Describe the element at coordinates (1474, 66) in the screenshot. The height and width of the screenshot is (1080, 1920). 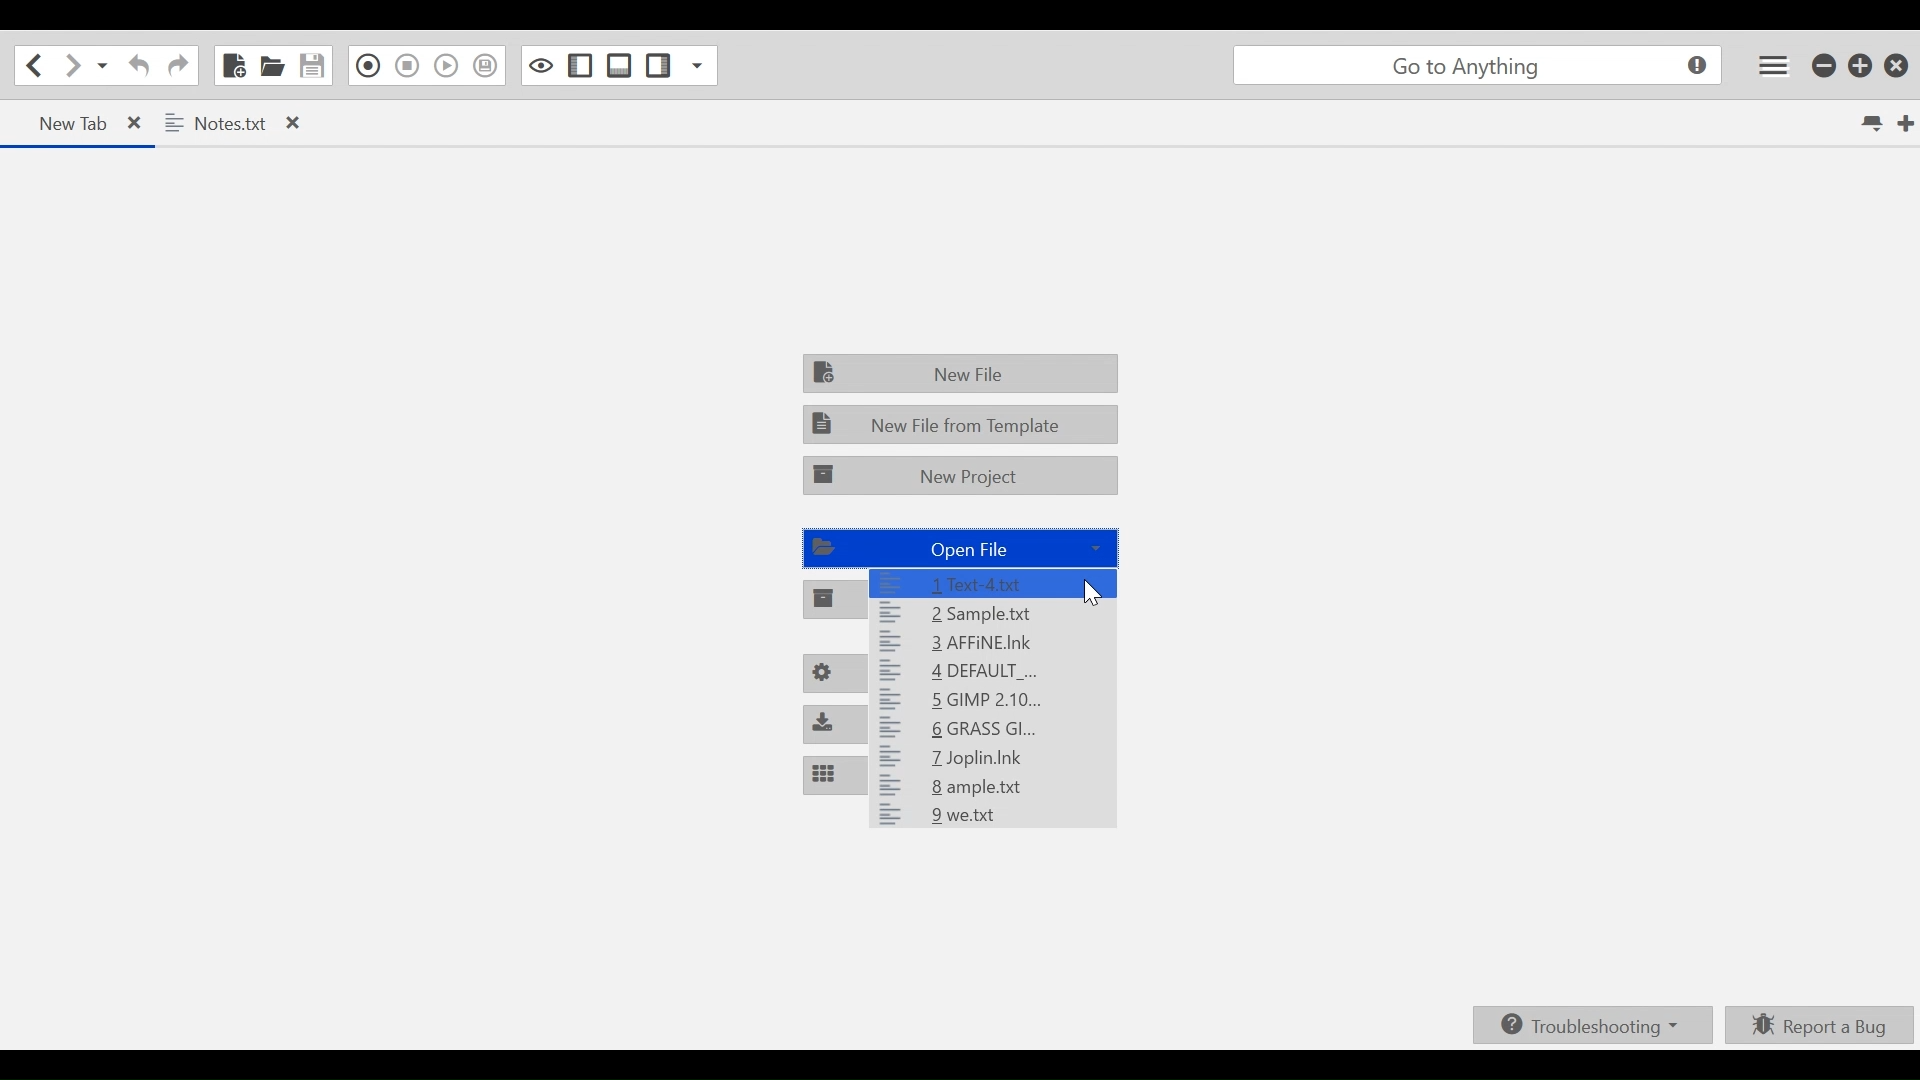
I see `go to anything` at that location.